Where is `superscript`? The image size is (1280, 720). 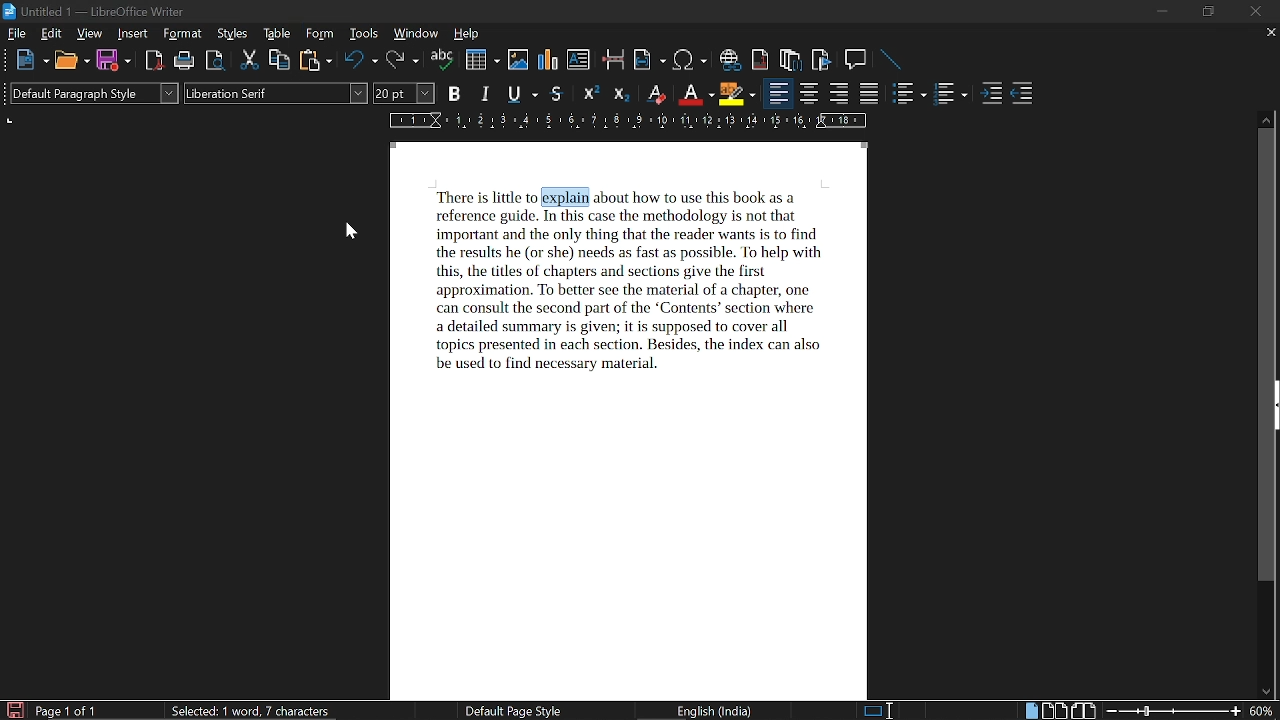
superscript is located at coordinates (590, 95).